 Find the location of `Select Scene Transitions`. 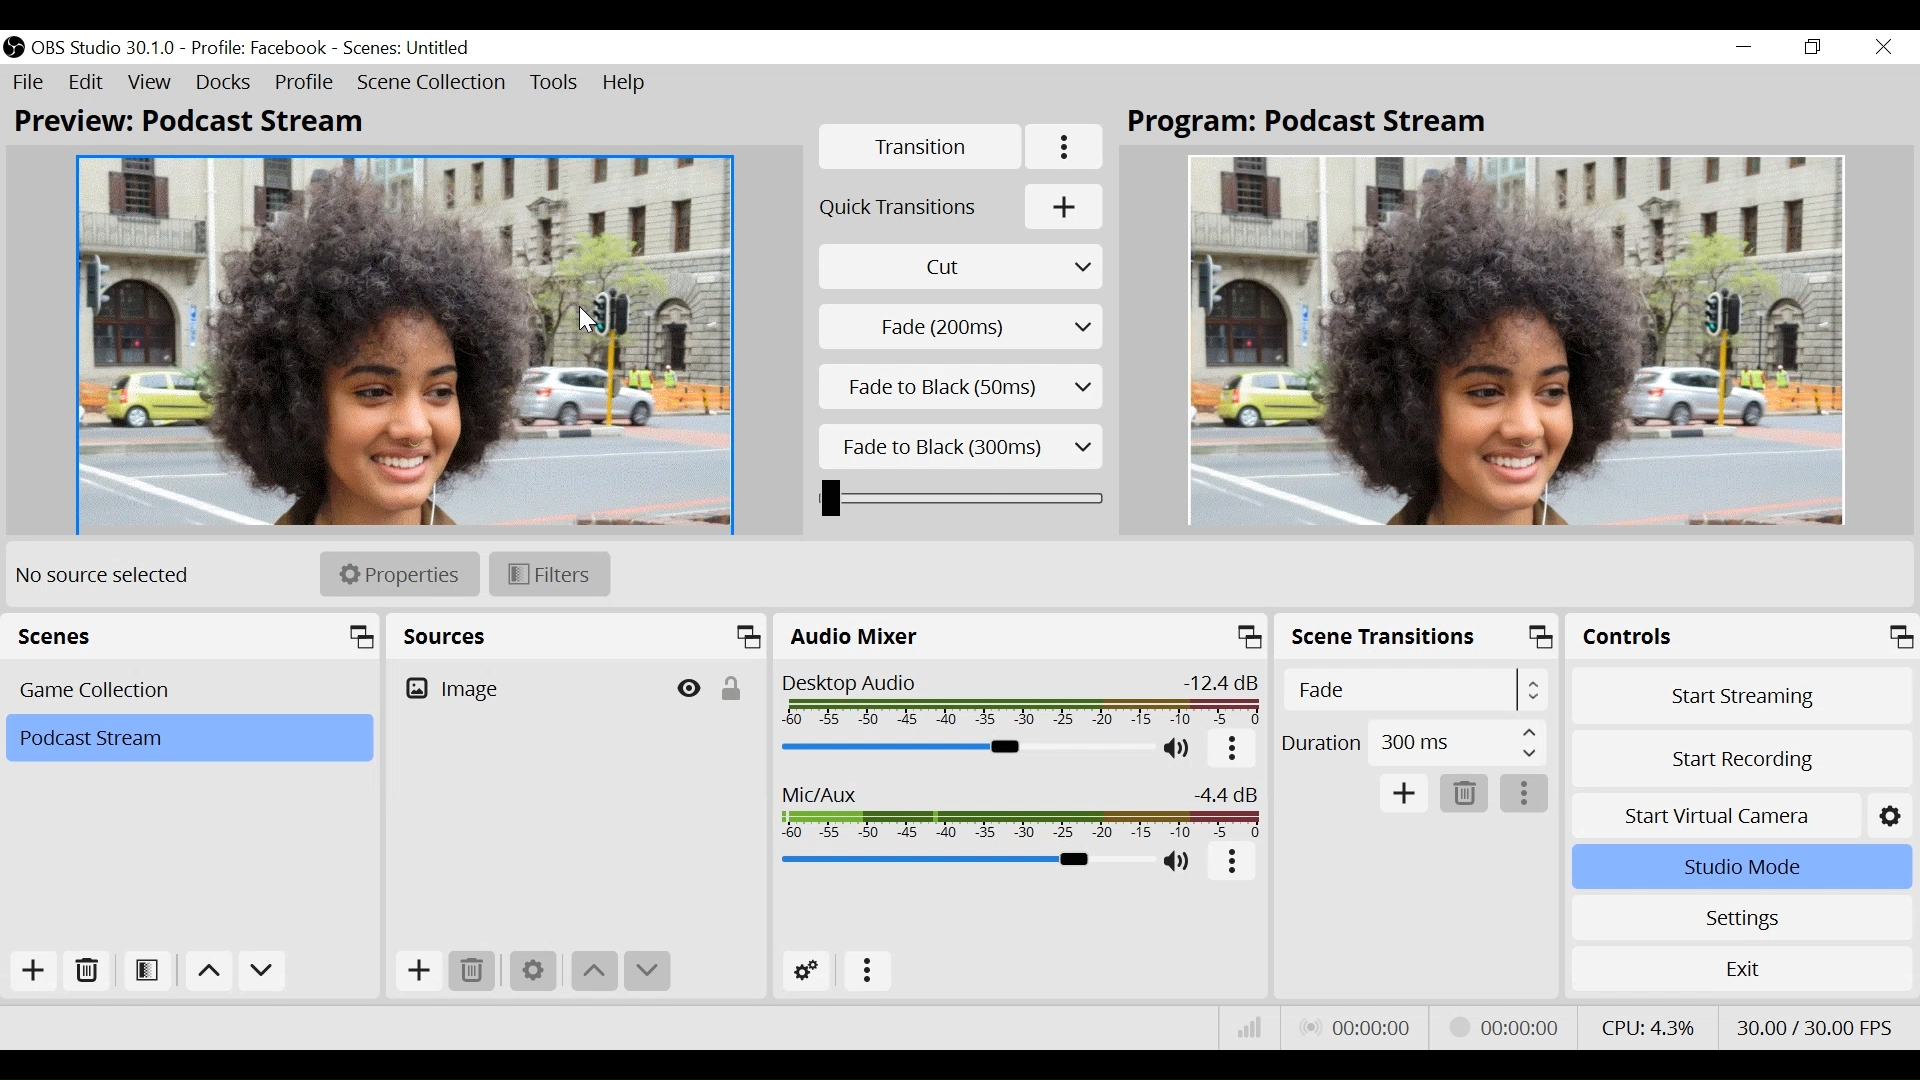

Select Scene Transitions is located at coordinates (1418, 689).